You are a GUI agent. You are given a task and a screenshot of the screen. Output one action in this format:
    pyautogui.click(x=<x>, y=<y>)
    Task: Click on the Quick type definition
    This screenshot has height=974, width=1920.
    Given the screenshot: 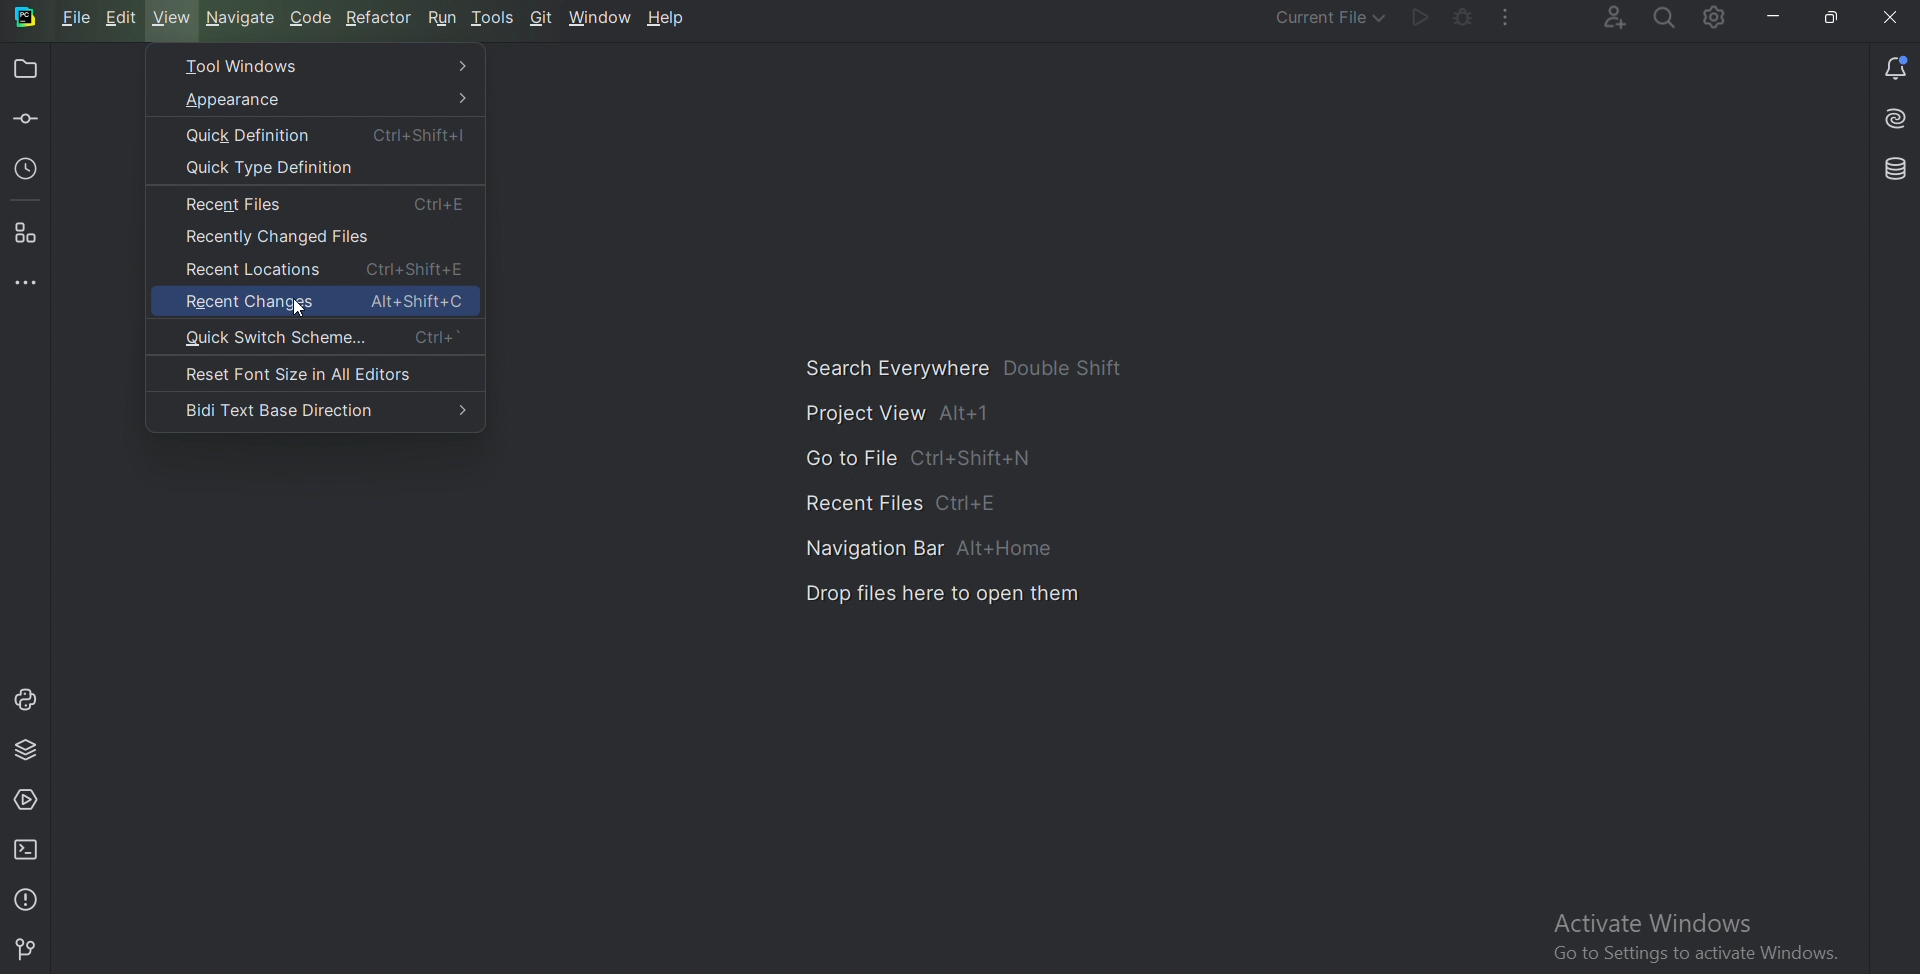 What is the action you would take?
    pyautogui.click(x=314, y=168)
    